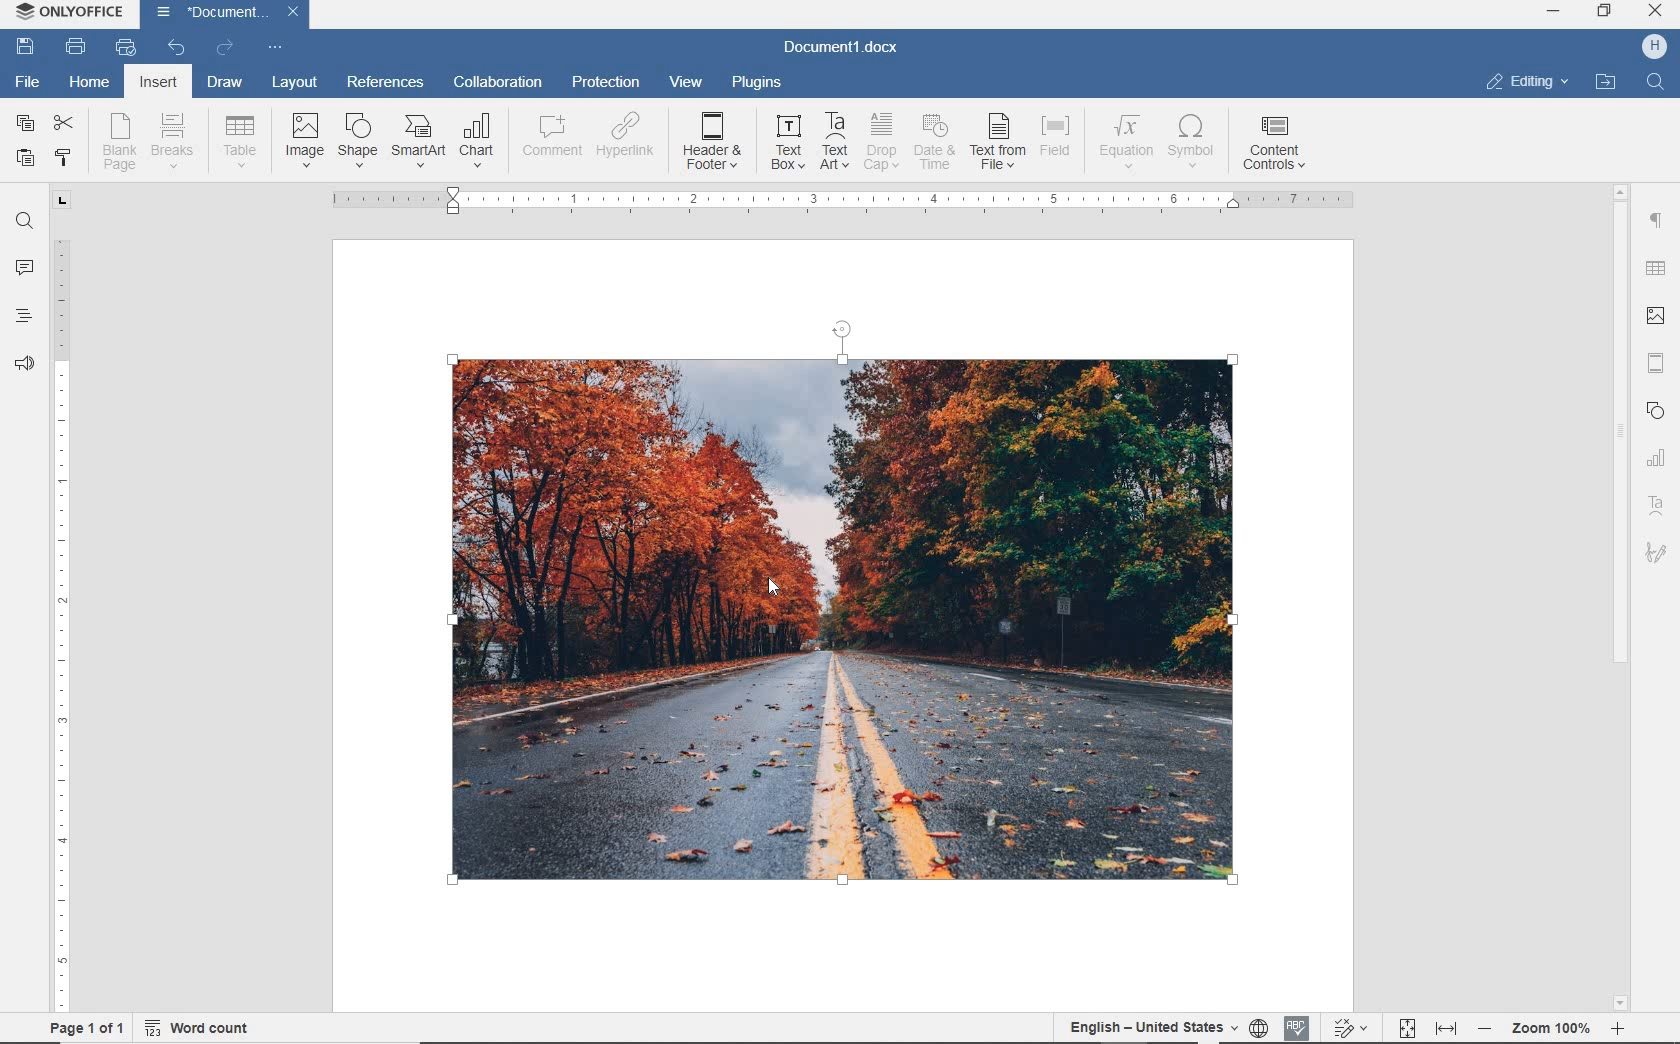 This screenshot has height=1044, width=1680. I want to click on plugins, so click(758, 86).